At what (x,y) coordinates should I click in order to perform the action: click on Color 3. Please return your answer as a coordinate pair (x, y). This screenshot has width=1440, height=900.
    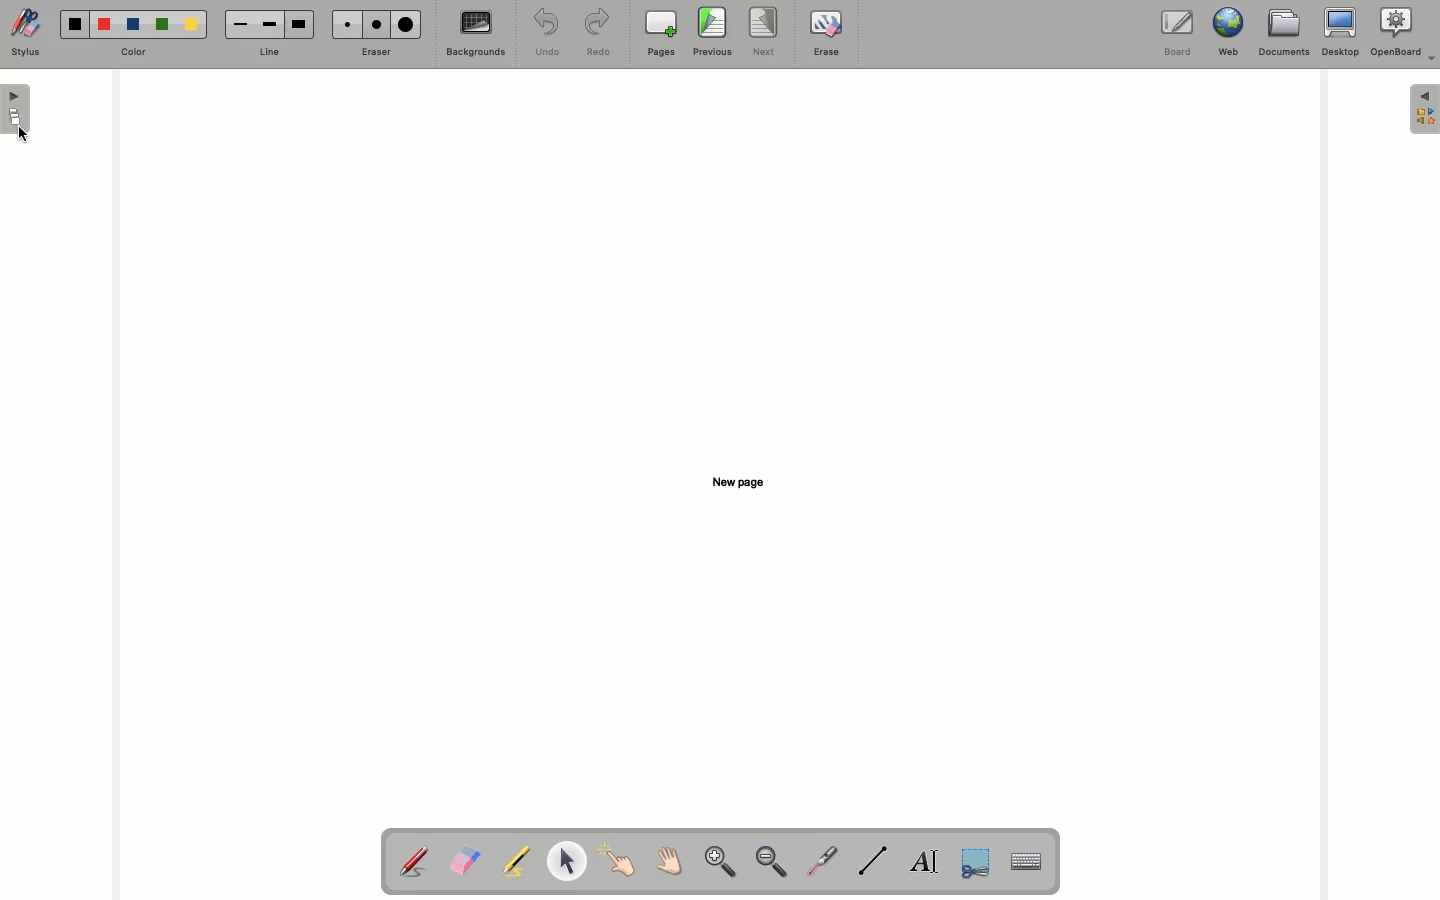
    Looking at the image, I should click on (133, 25).